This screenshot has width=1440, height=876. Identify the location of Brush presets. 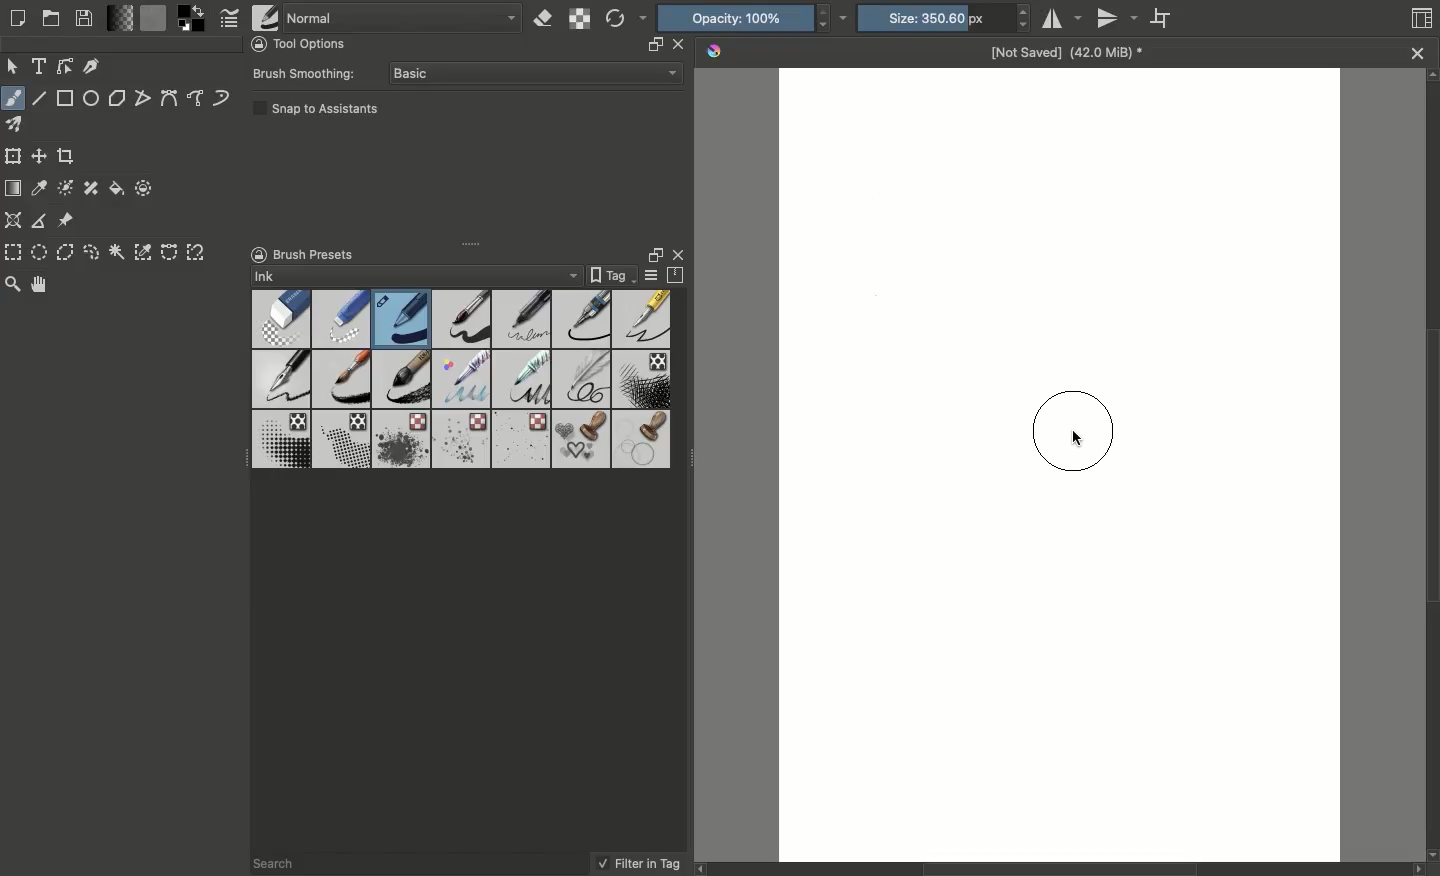
(328, 253).